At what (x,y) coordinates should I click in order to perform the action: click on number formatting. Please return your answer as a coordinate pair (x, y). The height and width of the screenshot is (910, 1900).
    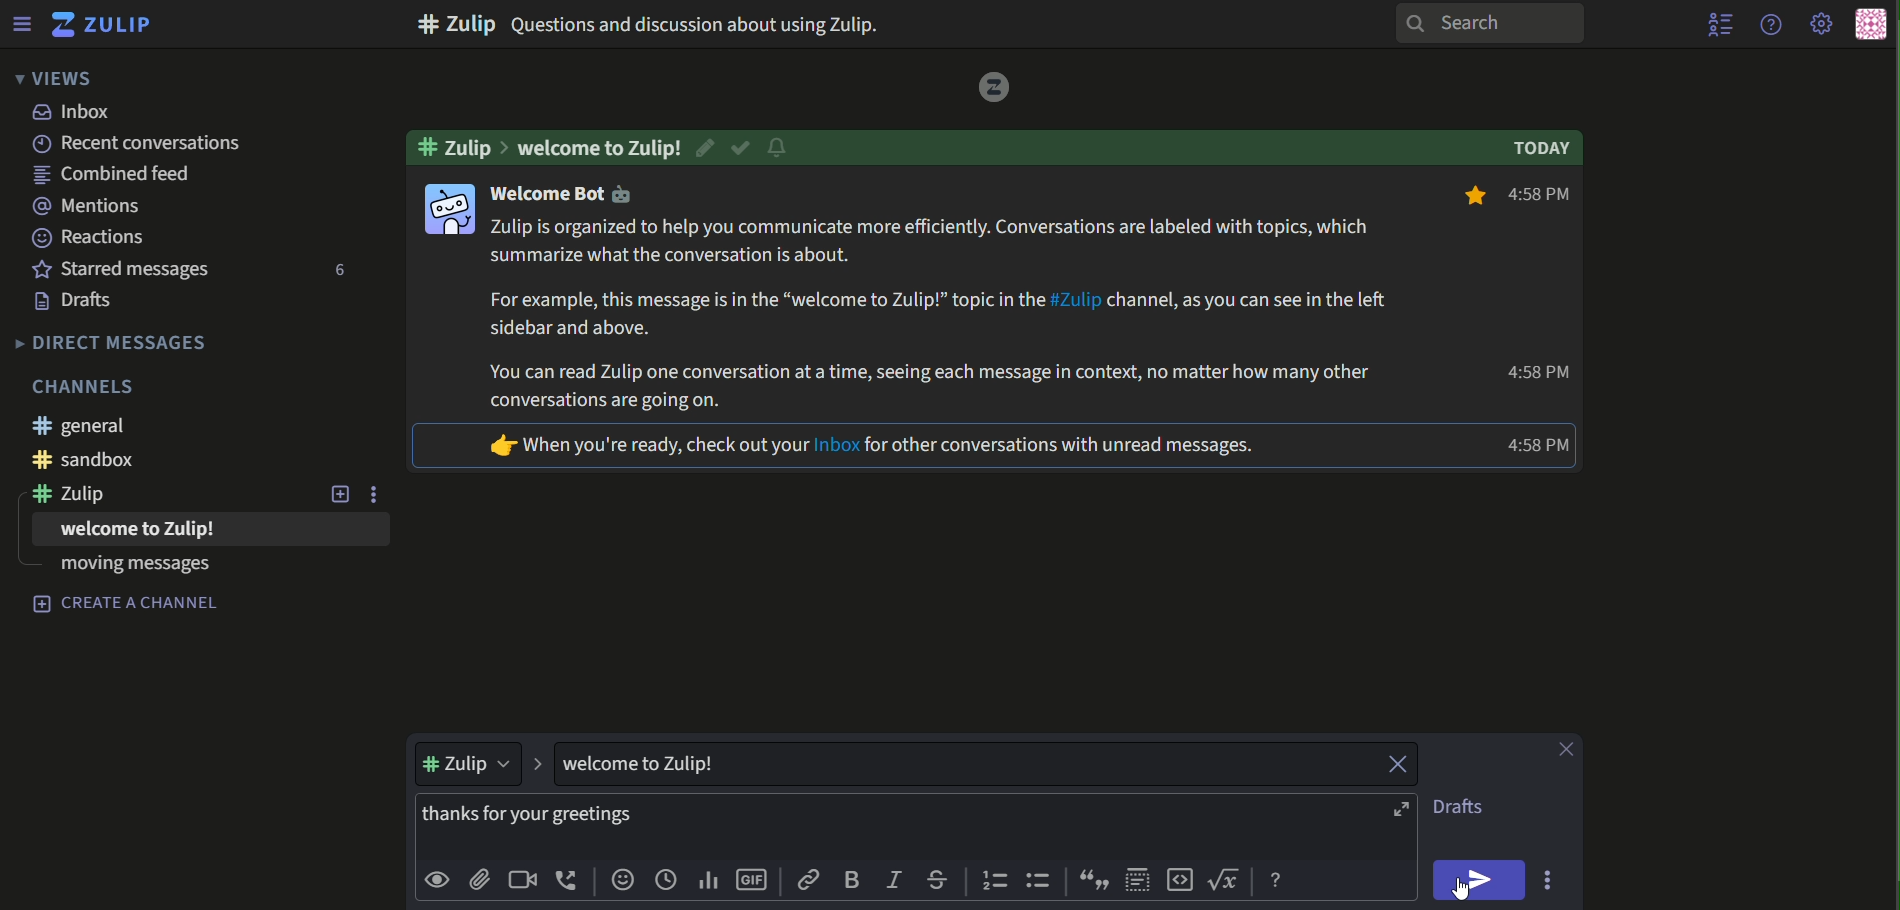
    Looking at the image, I should click on (992, 882).